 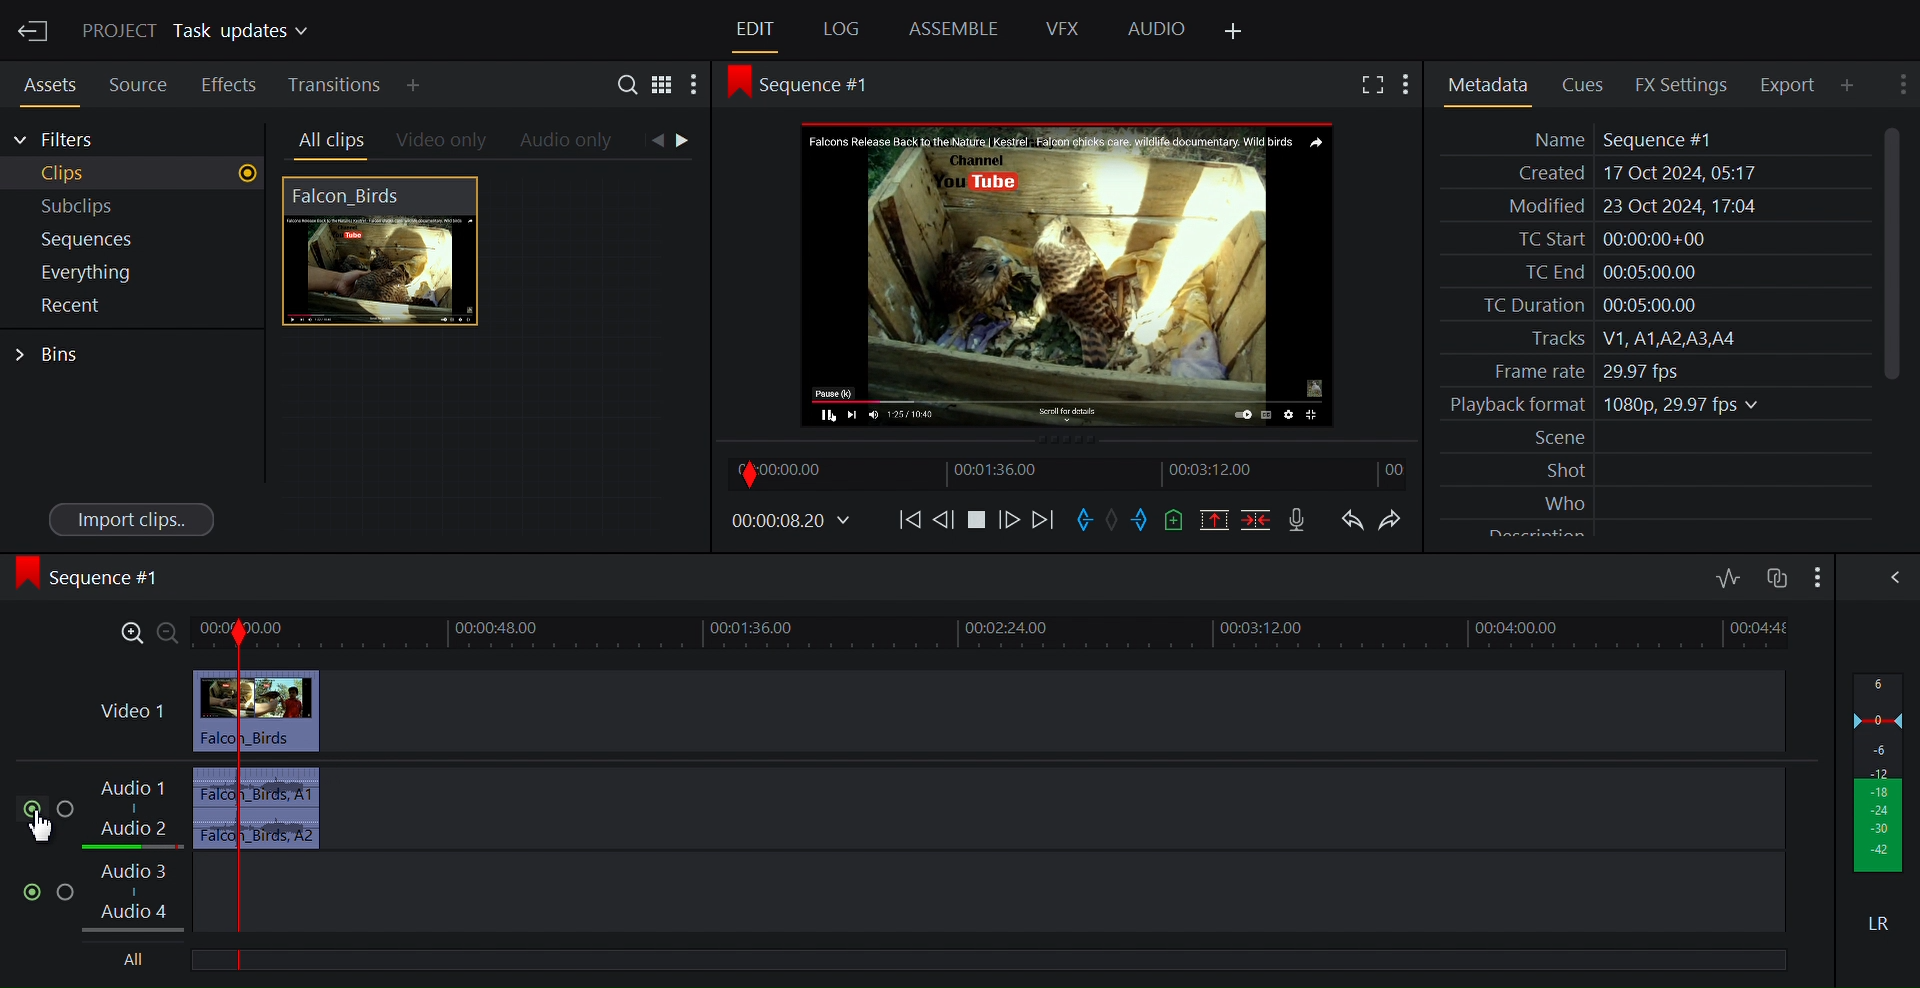 I want to click on Exit the current project, so click(x=32, y=30).